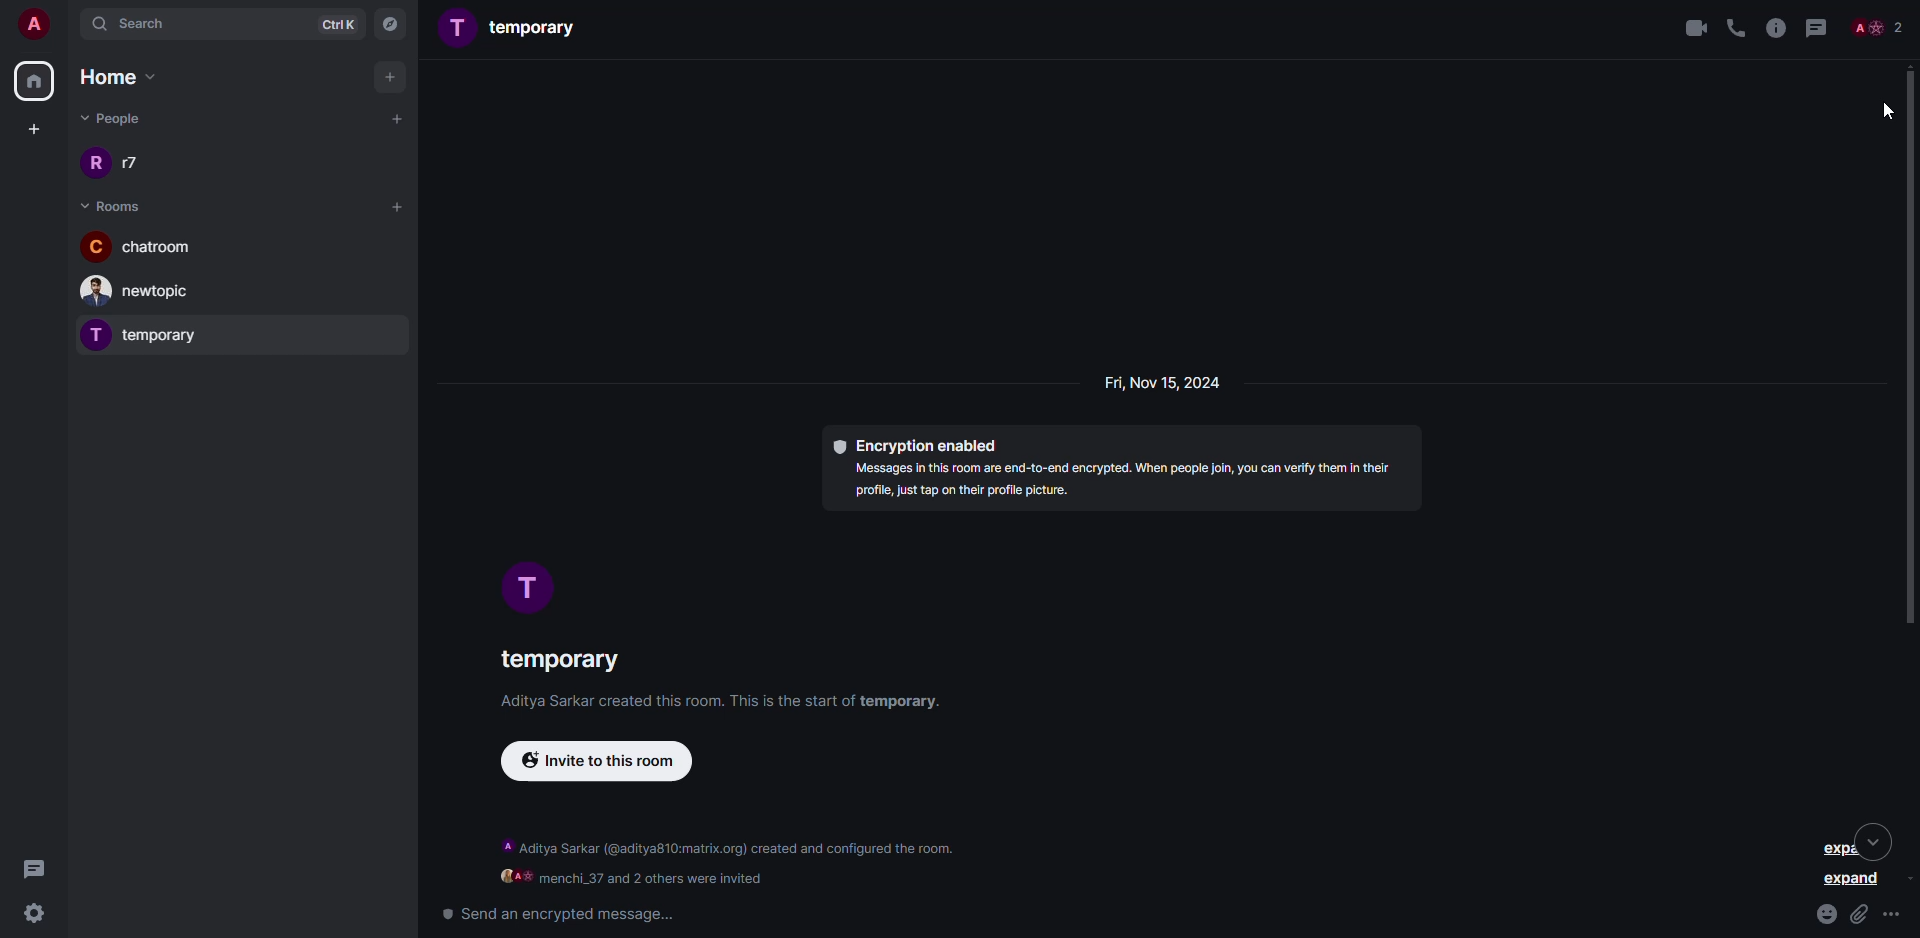 Image resolution: width=1920 pixels, height=938 pixels. What do you see at coordinates (148, 334) in the screenshot?
I see `temporary` at bounding box center [148, 334].